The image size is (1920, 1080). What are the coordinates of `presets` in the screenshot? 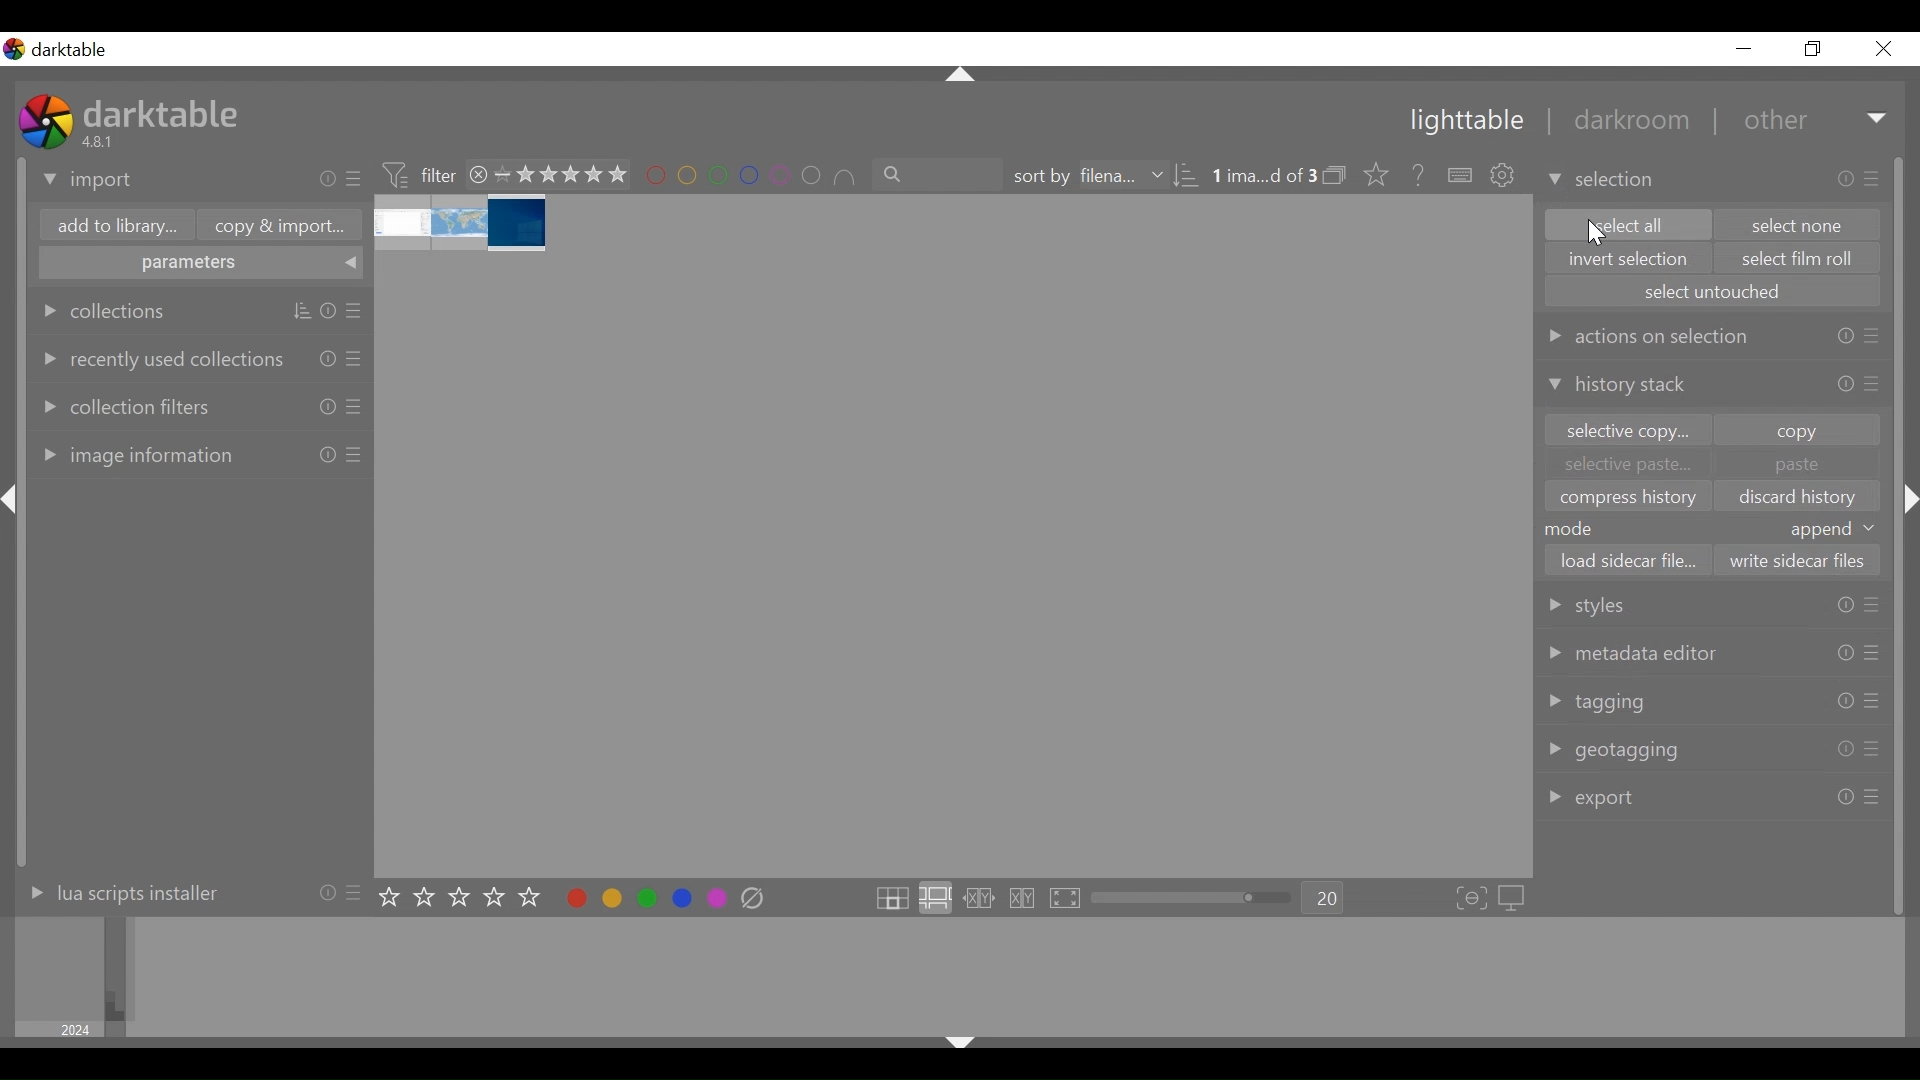 It's located at (1872, 655).